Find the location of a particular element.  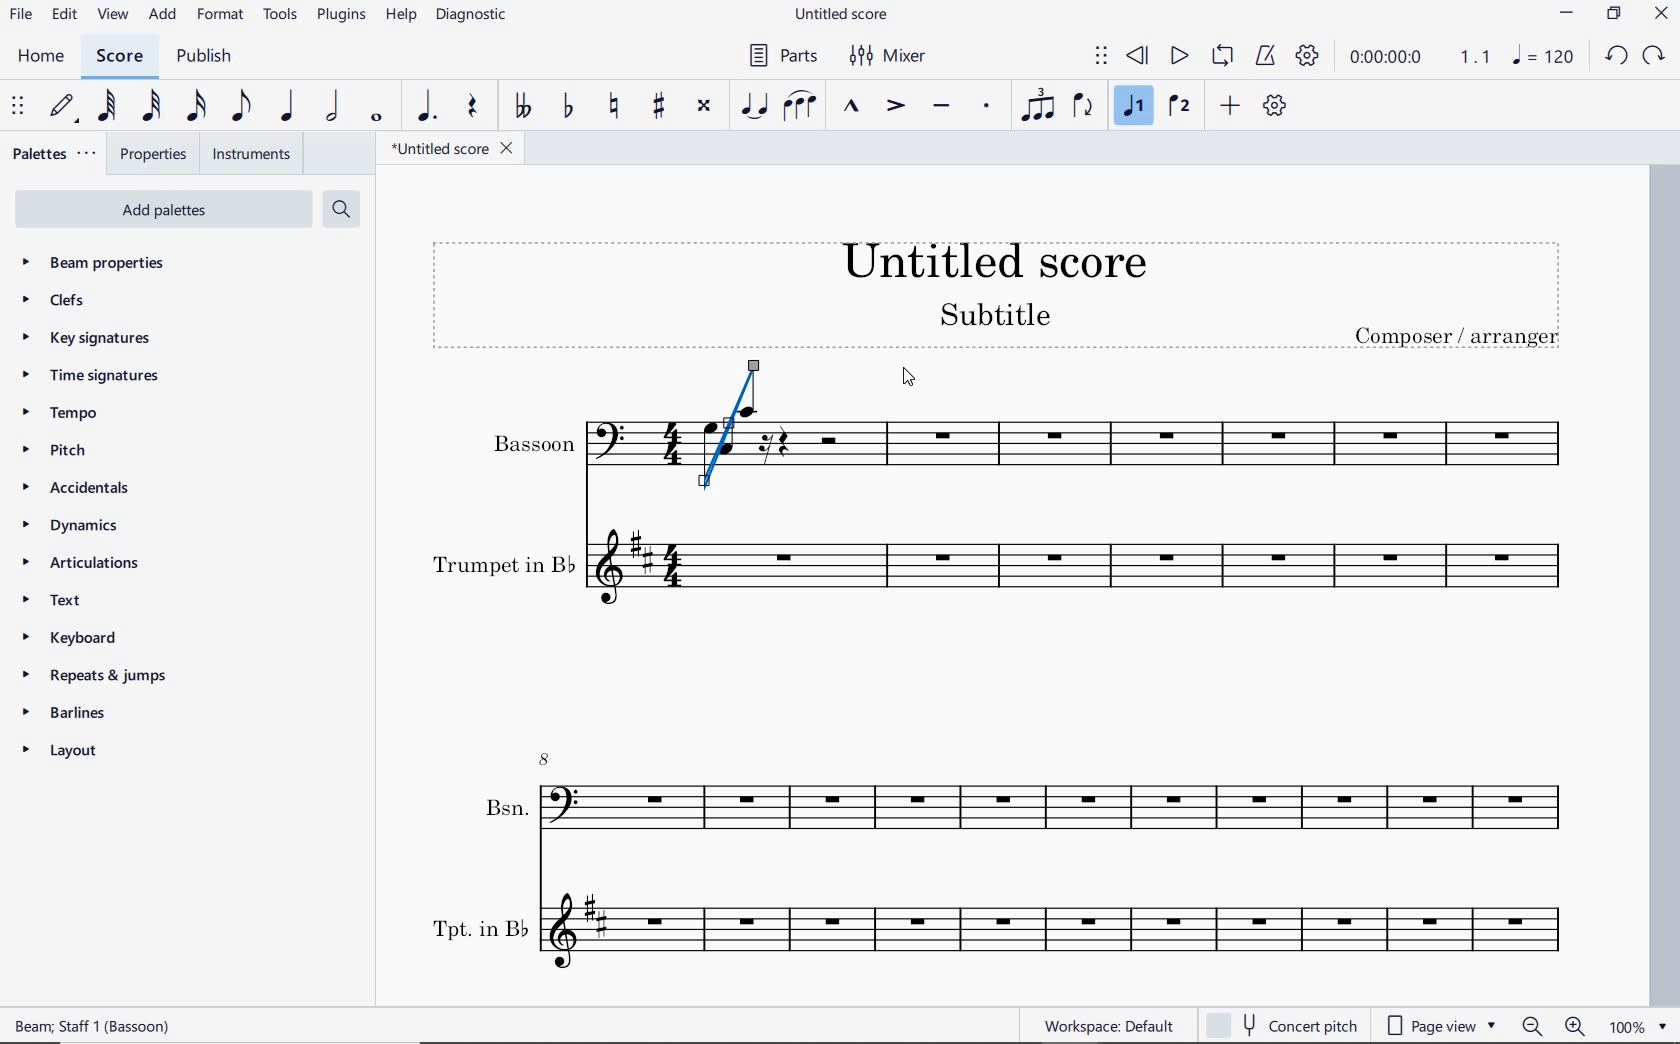

select to move is located at coordinates (1101, 55).